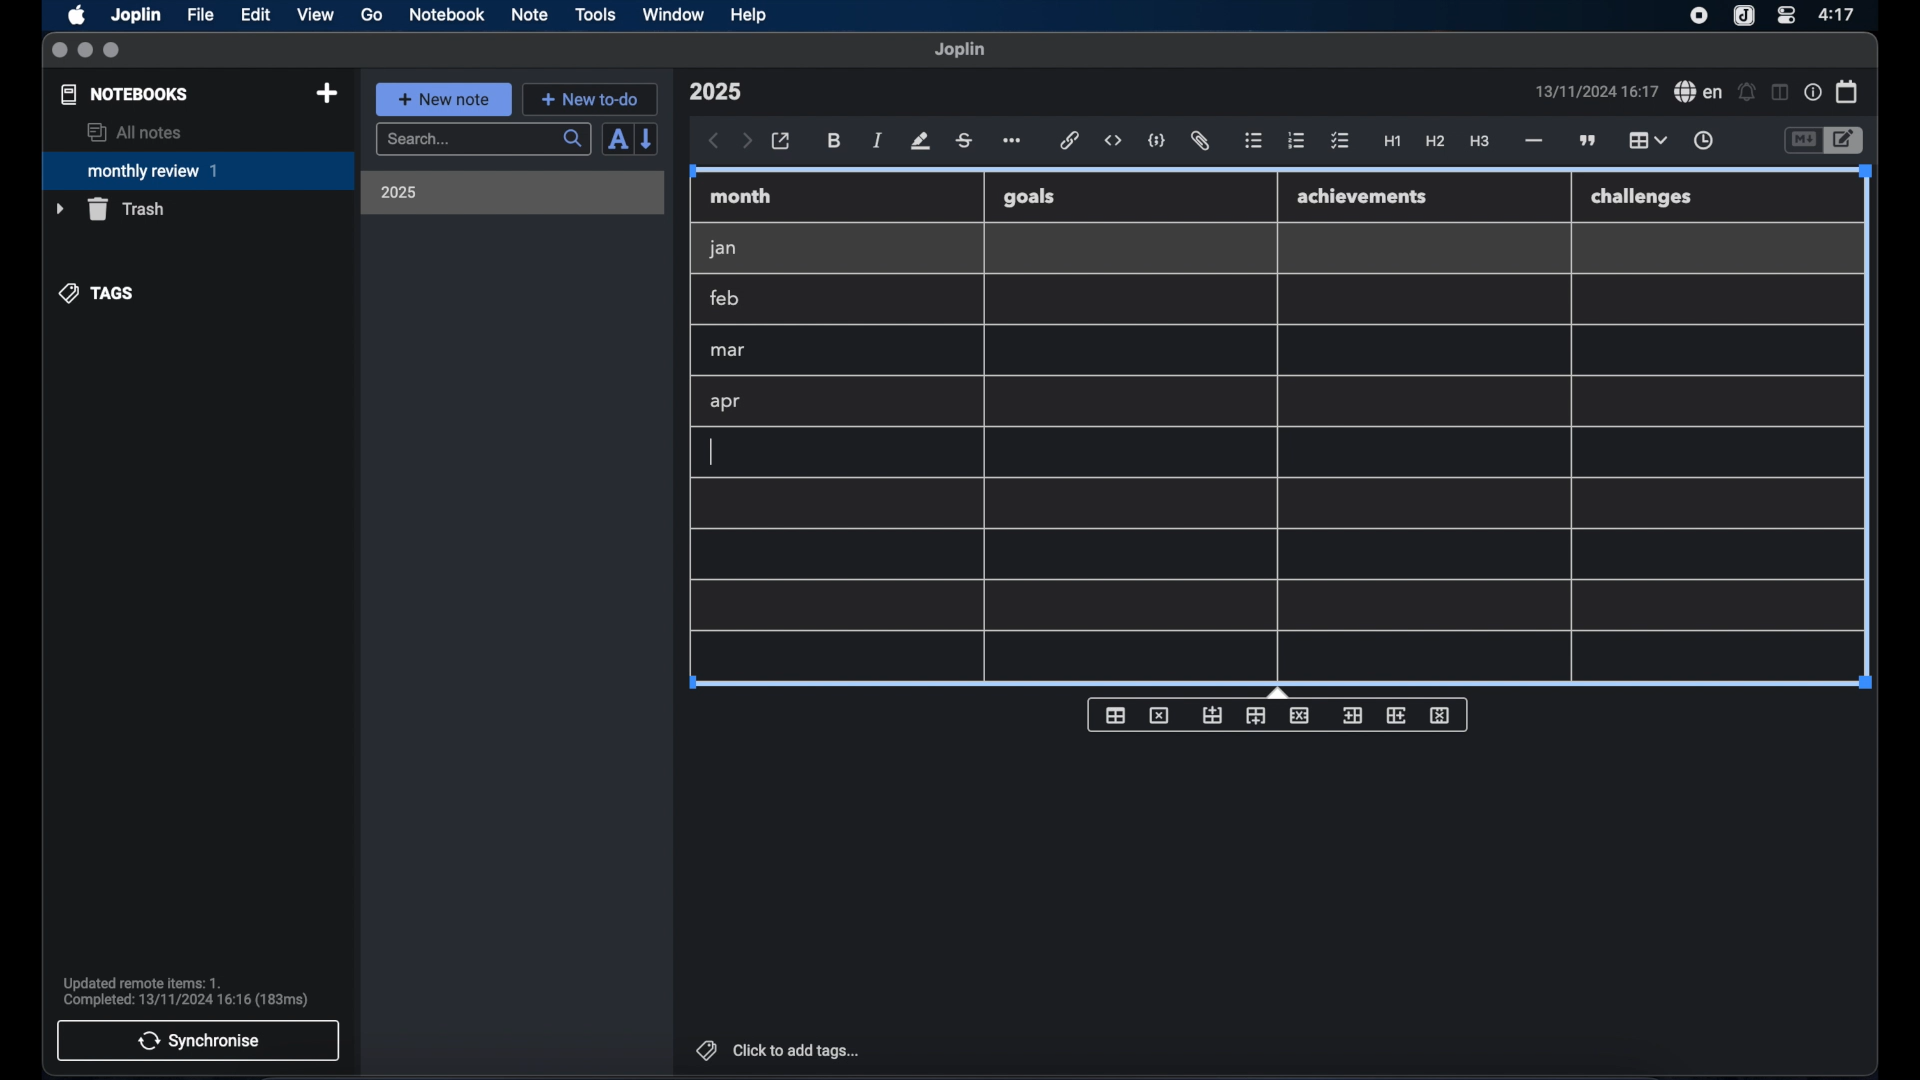 The height and width of the screenshot is (1080, 1920). What do you see at coordinates (85, 51) in the screenshot?
I see `minimize` at bounding box center [85, 51].